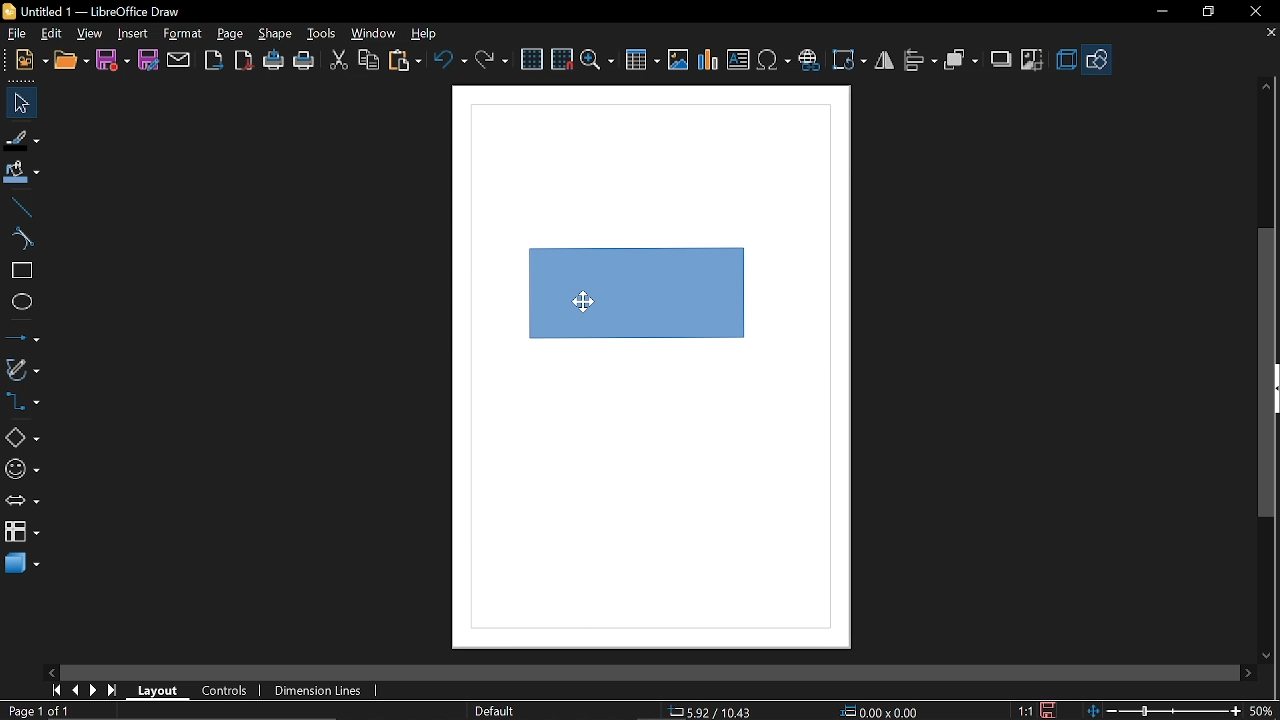 The image size is (1280, 720). Describe the element at coordinates (71, 61) in the screenshot. I see `Open` at that location.